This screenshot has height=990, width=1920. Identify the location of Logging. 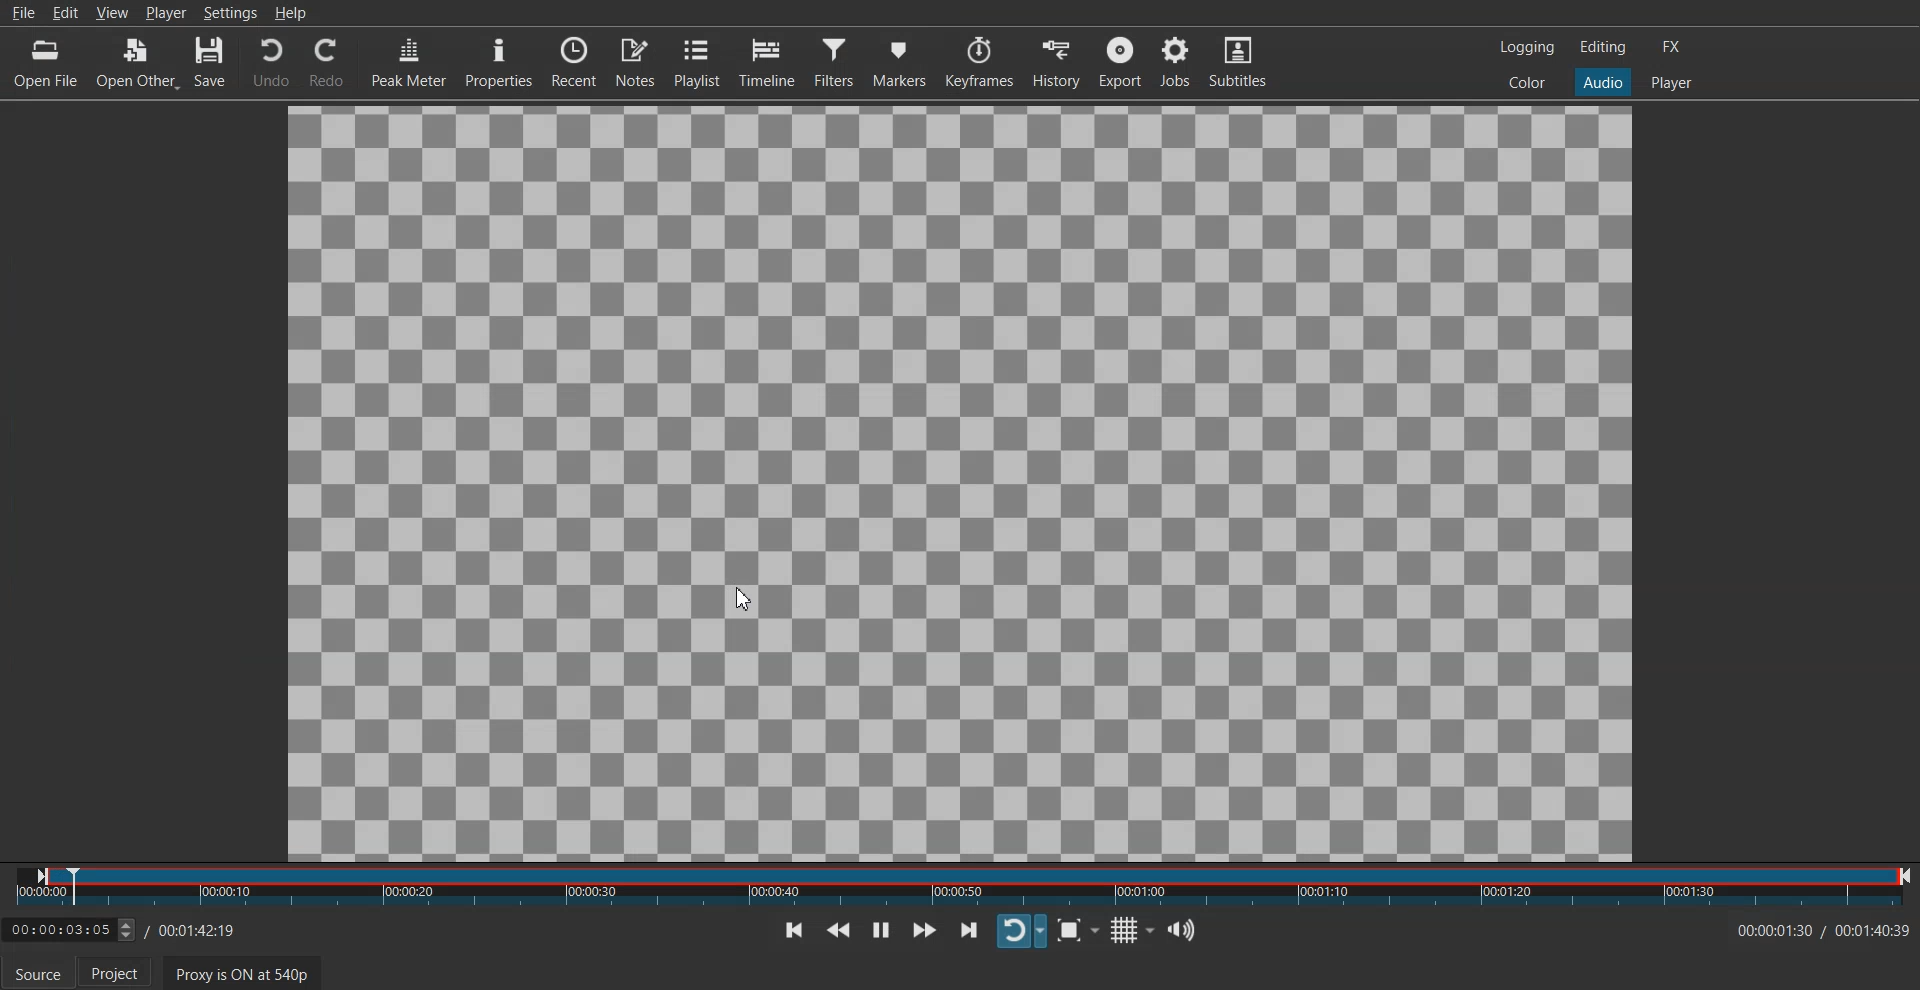
(1526, 46).